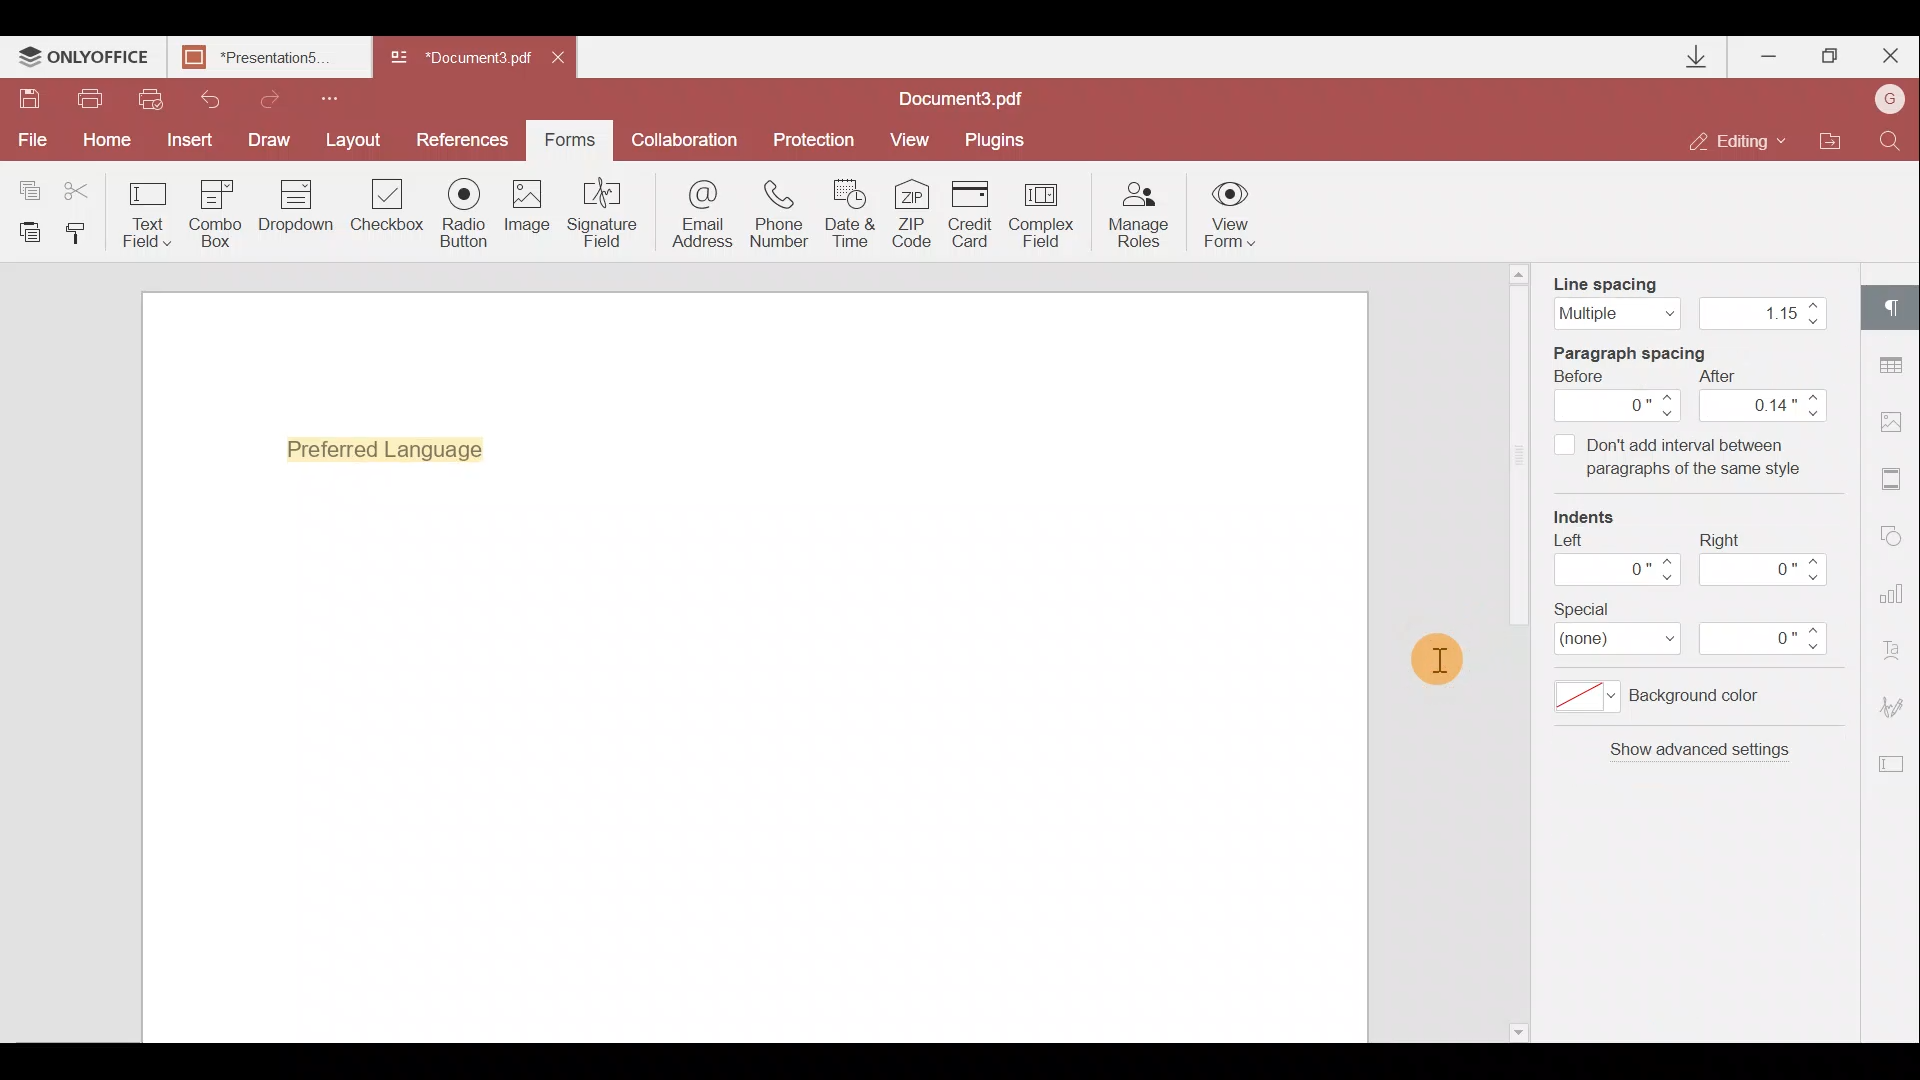 This screenshot has height=1080, width=1920. I want to click on Drop down, so click(296, 208).